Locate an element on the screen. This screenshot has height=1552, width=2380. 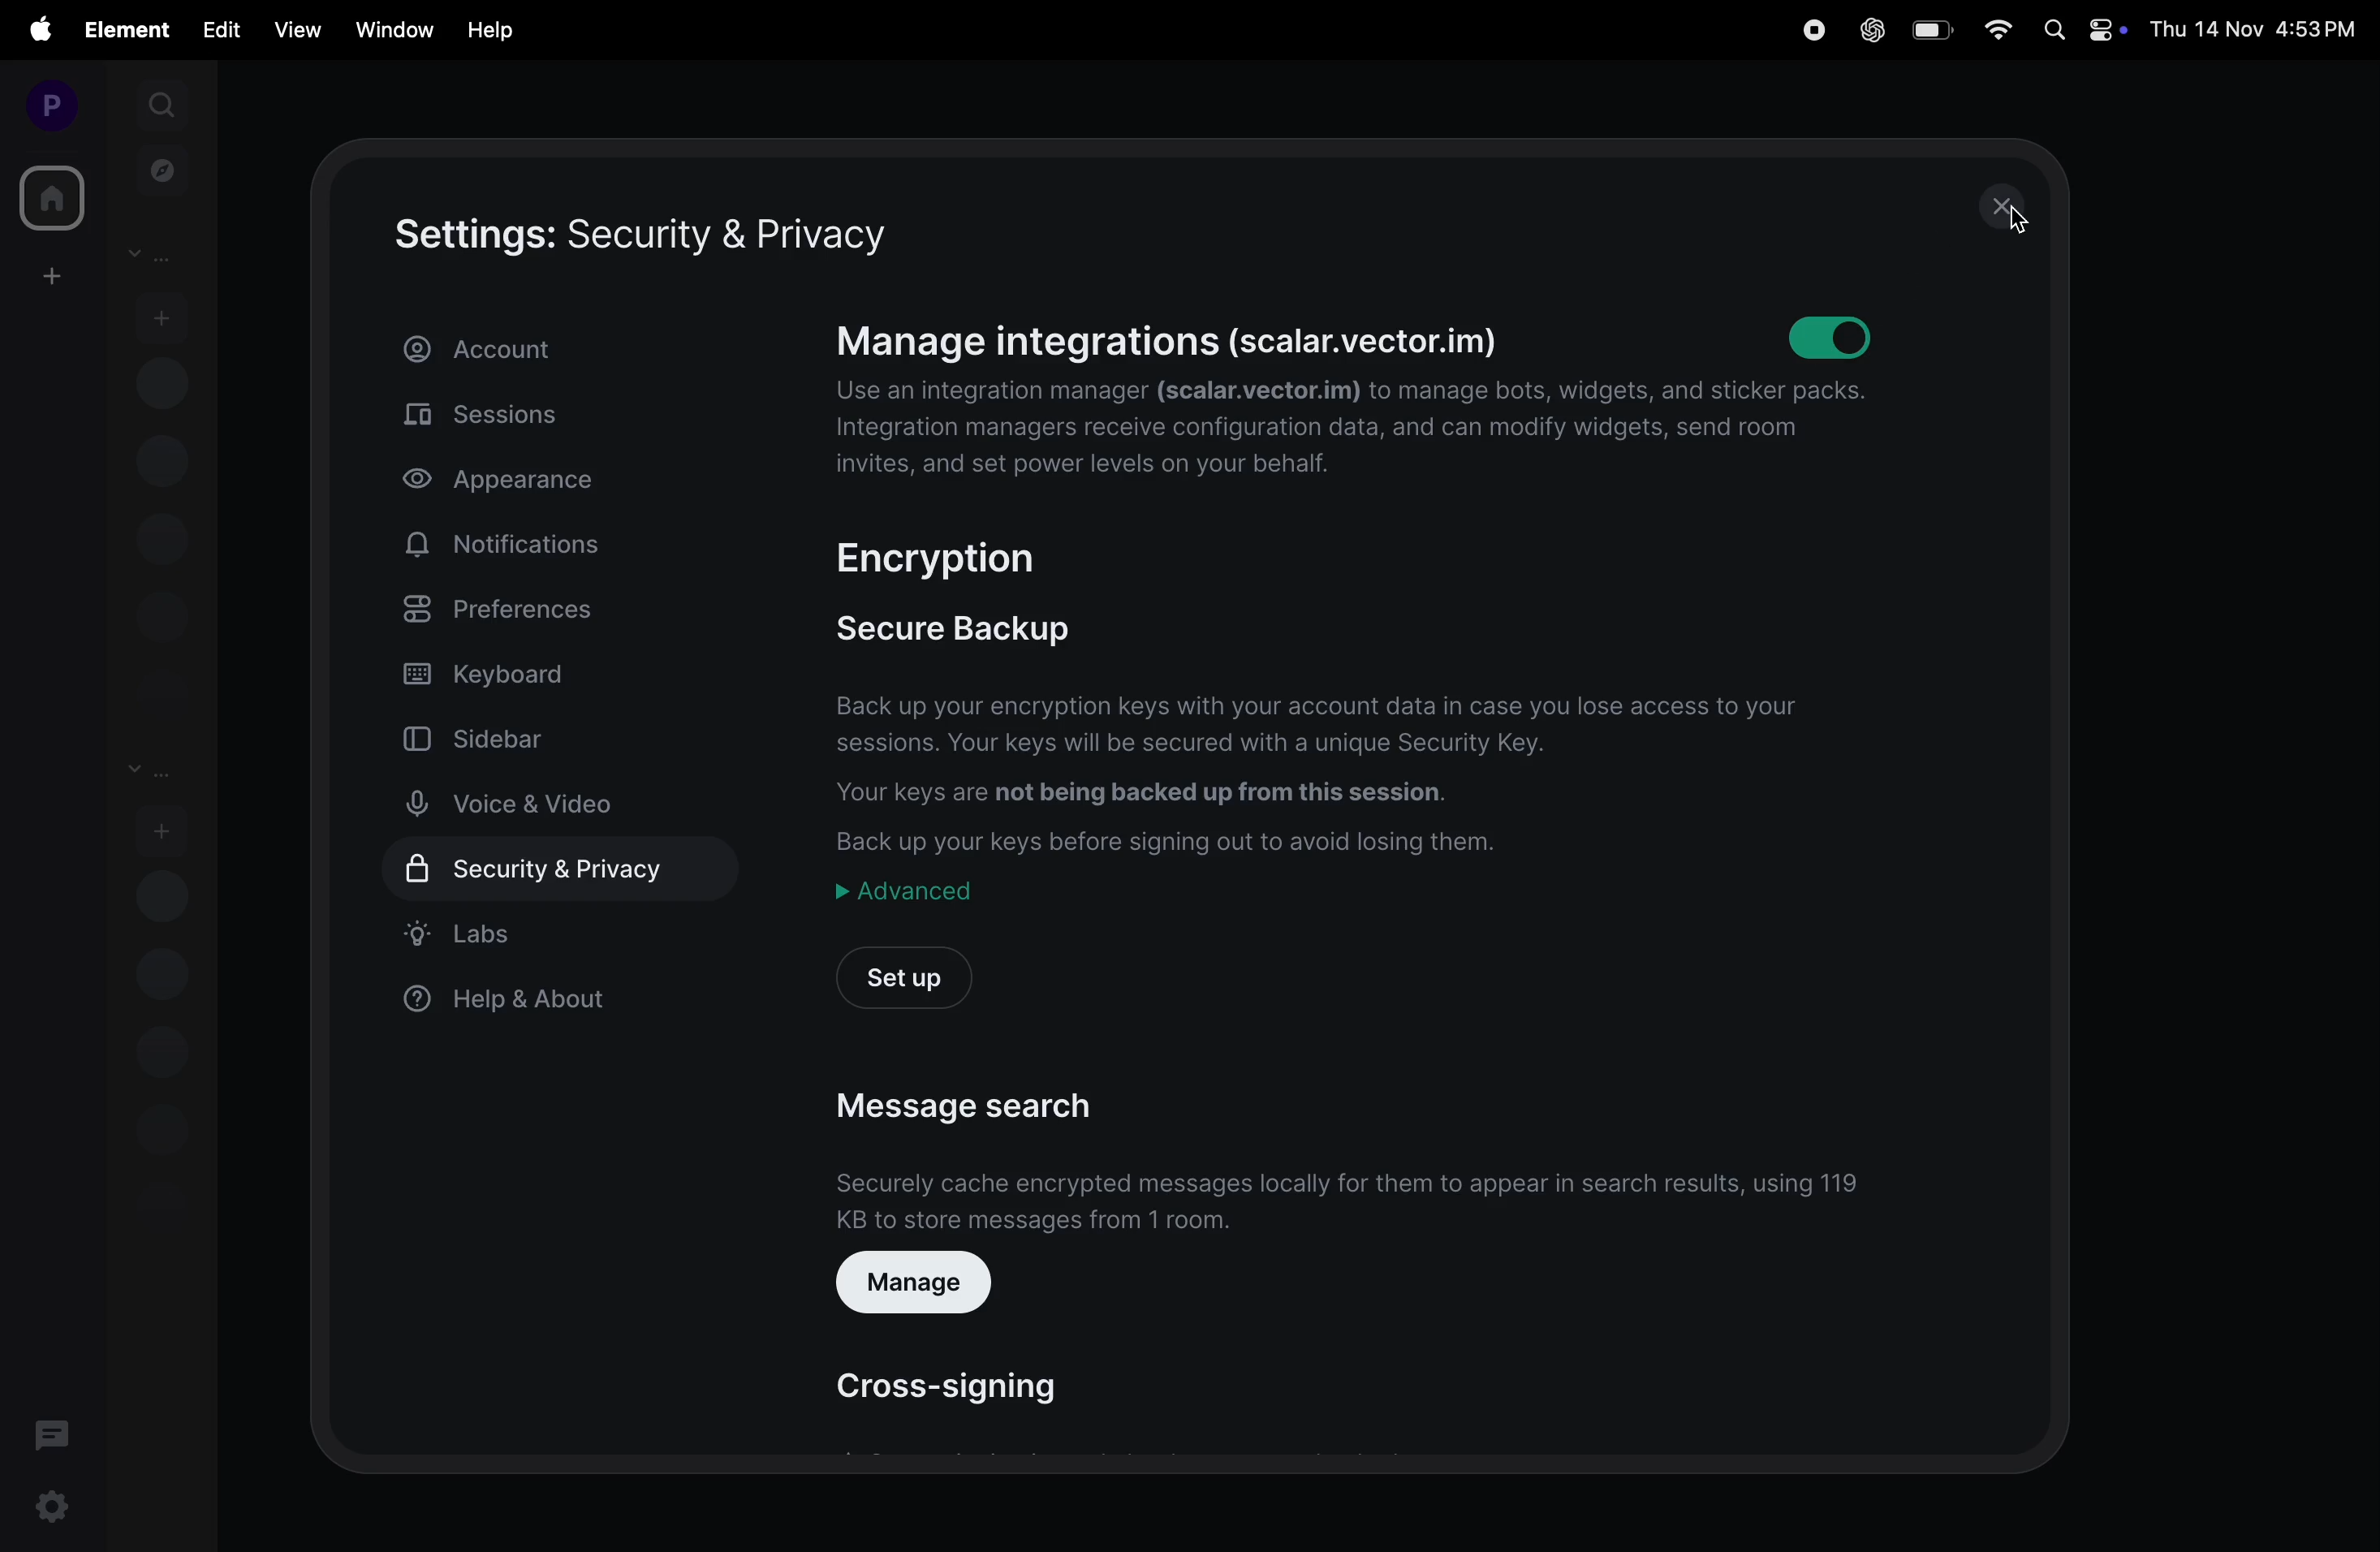
labs is located at coordinates (472, 935).